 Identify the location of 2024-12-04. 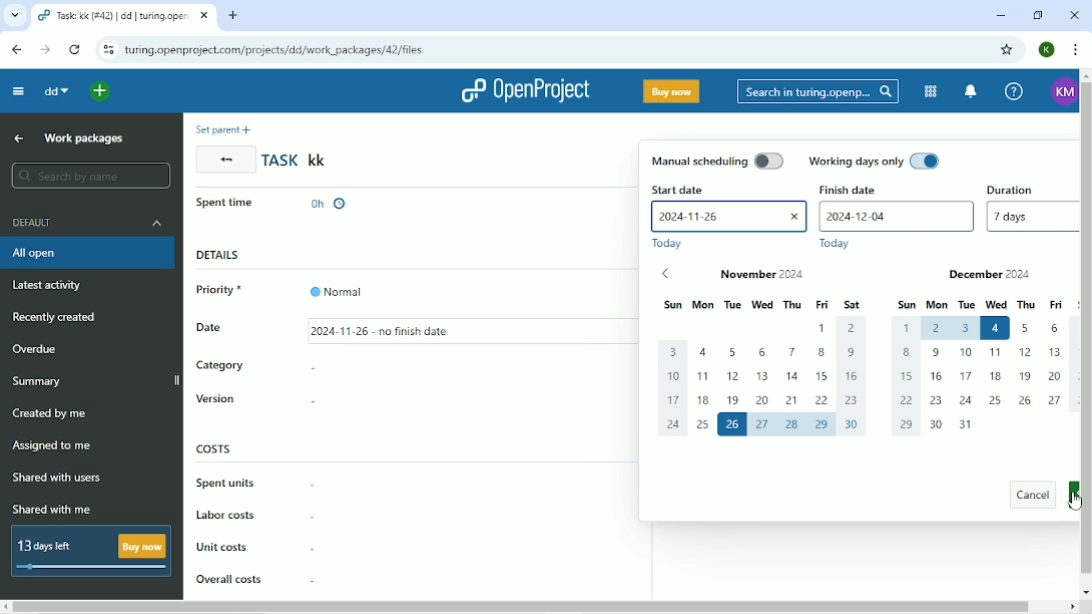
(895, 216).